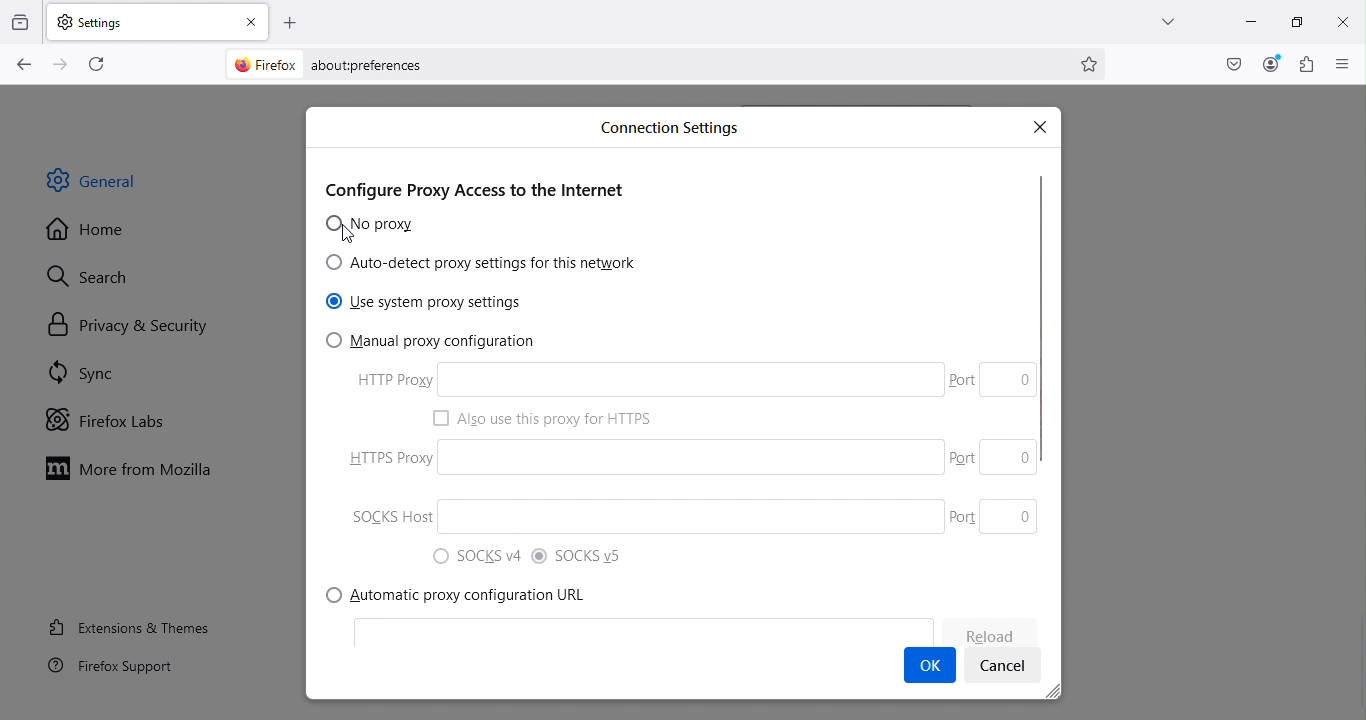 The width and height of the screenshot is (1366, 720). What do you see at coordinates (139, 20) in the screenshot?
I see `Settings tab` at bounding box center [139, 20].